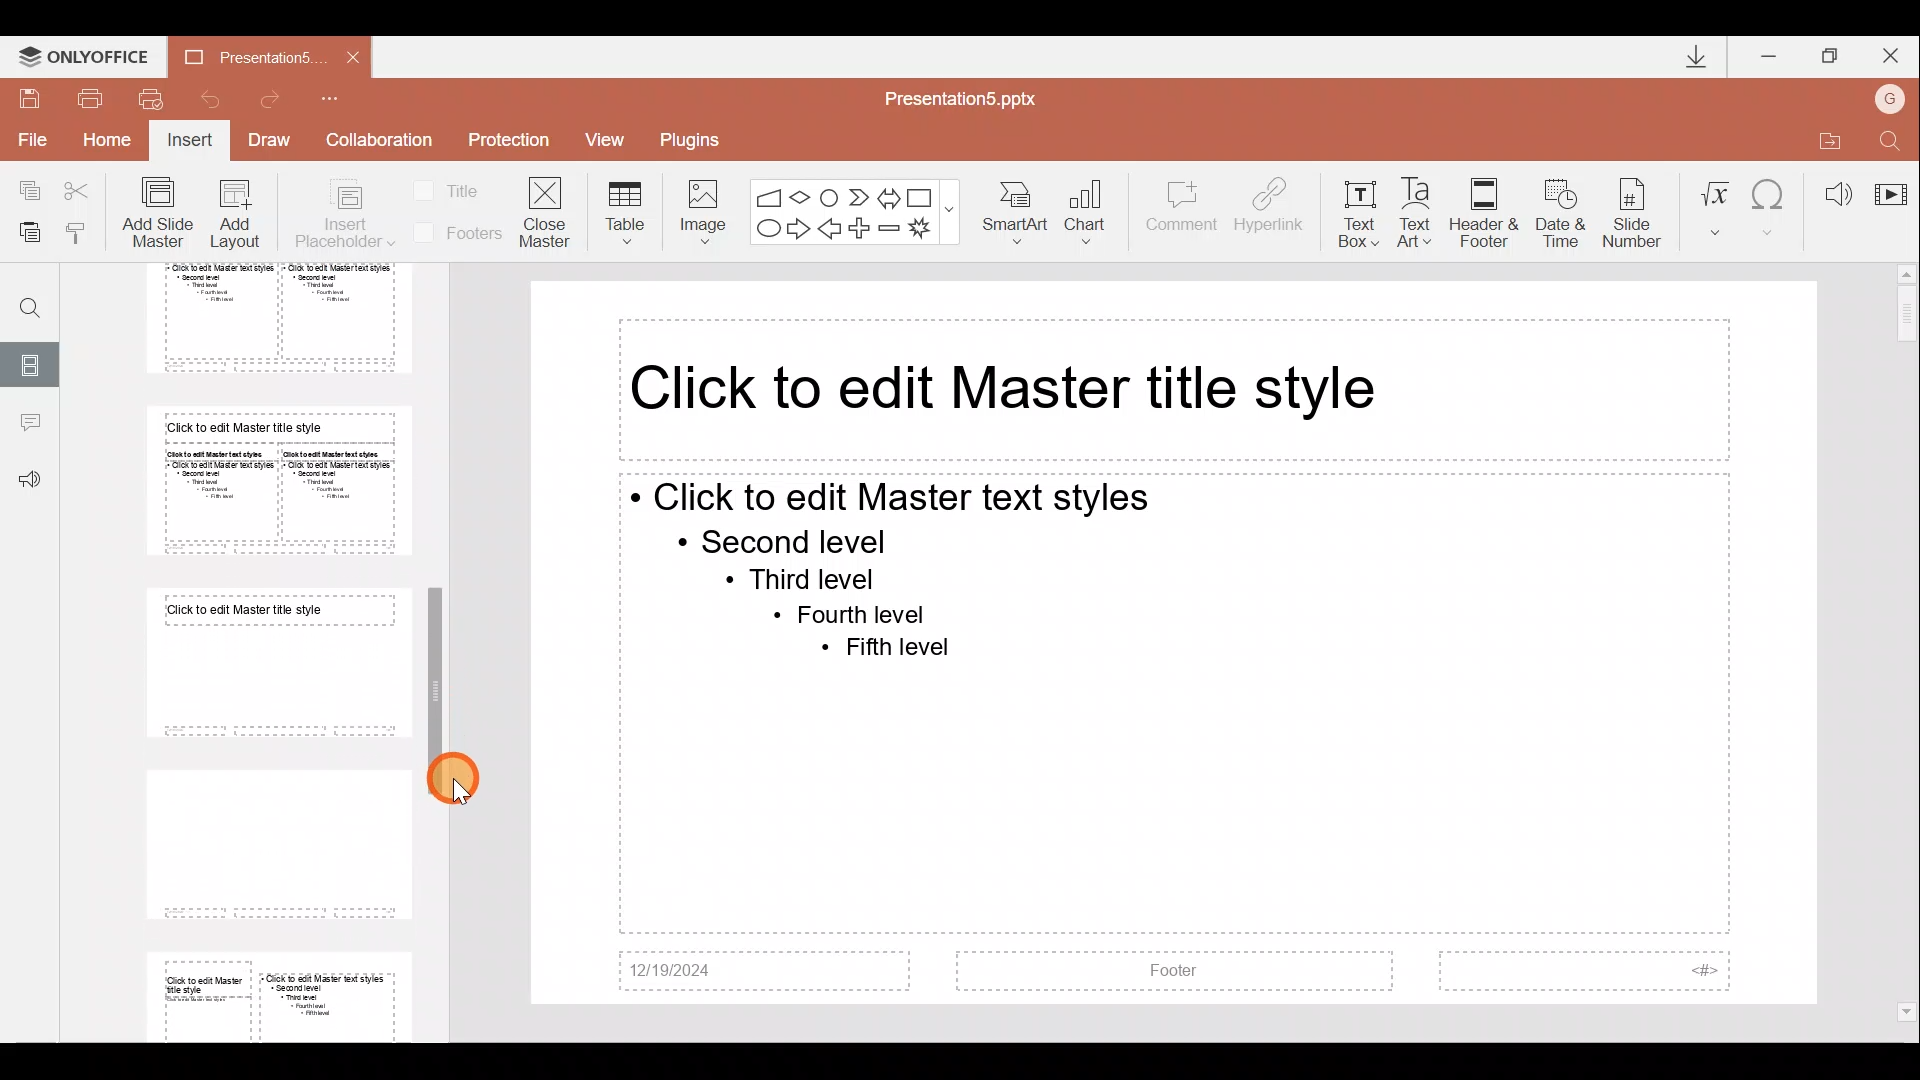 The height and width of the screenshot is (1080, 1920). What do you see at coordinates (697, 208) in the screenshot?
I see `Image` at bounding box center [697, 208].